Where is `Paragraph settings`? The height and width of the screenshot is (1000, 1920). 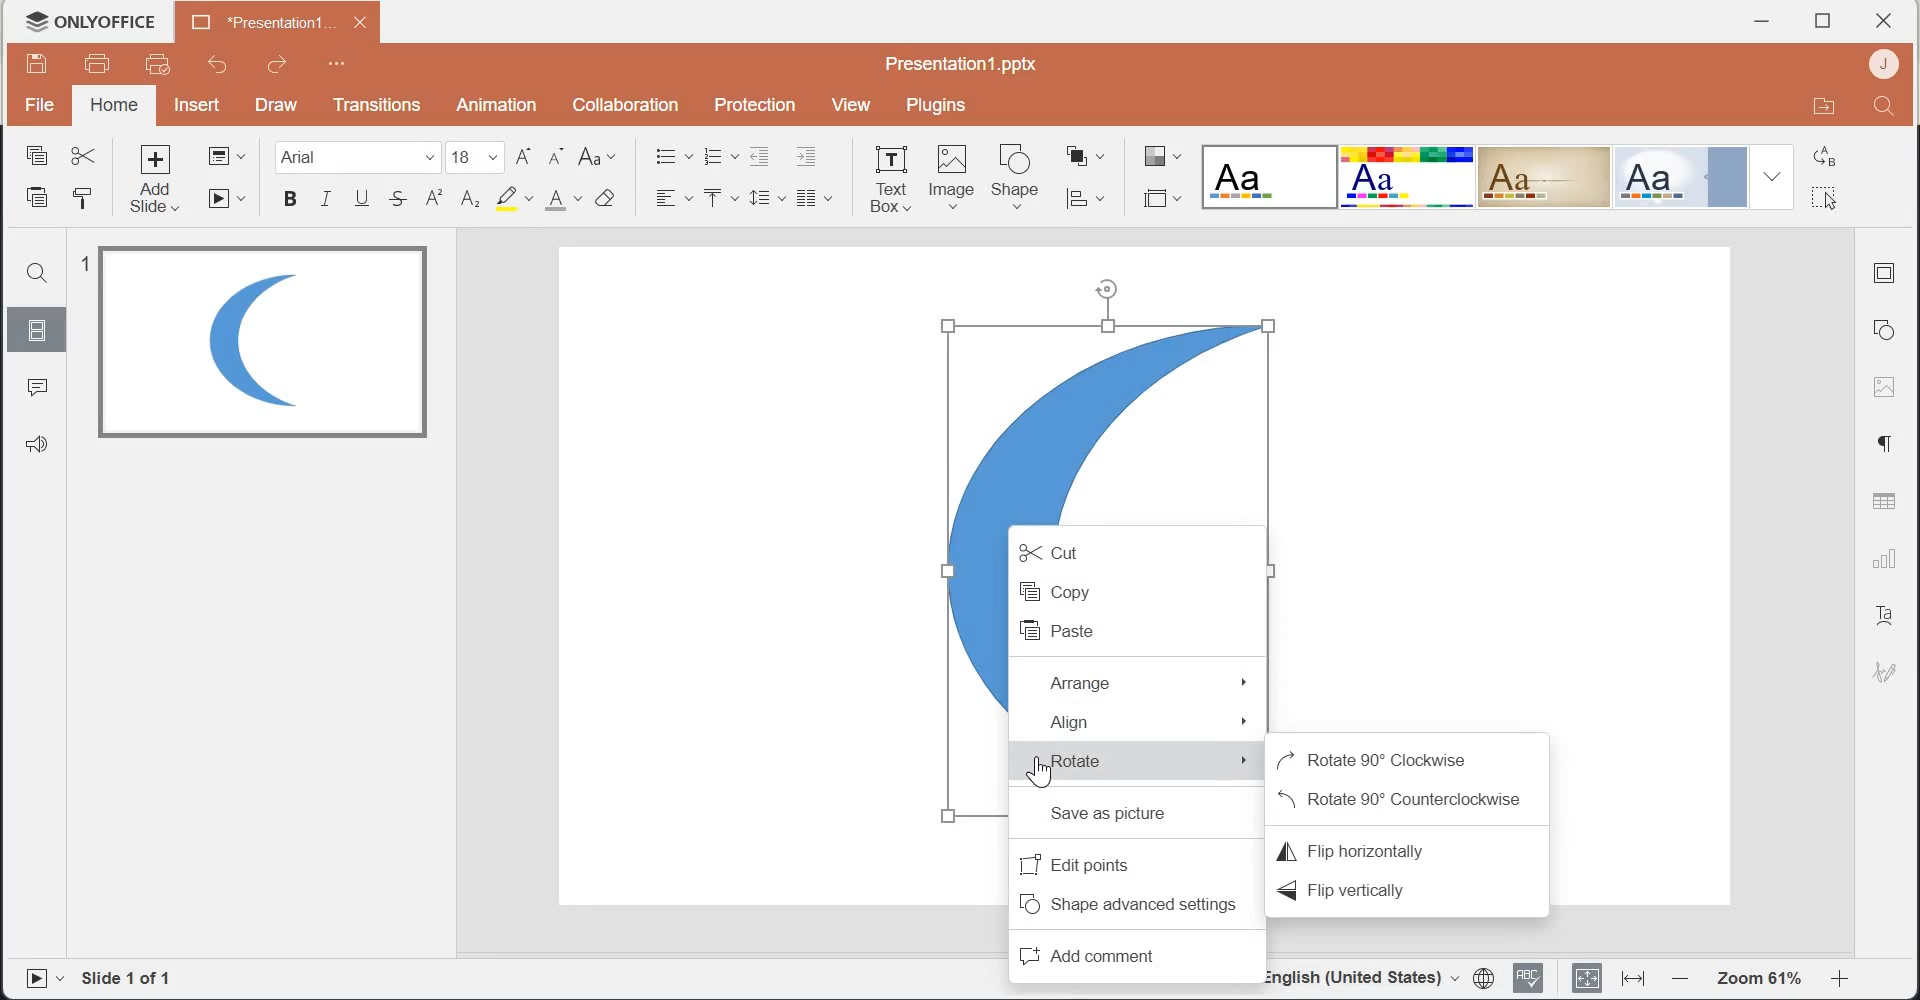
Paragraph settings is located at coordinates (1885, 444).